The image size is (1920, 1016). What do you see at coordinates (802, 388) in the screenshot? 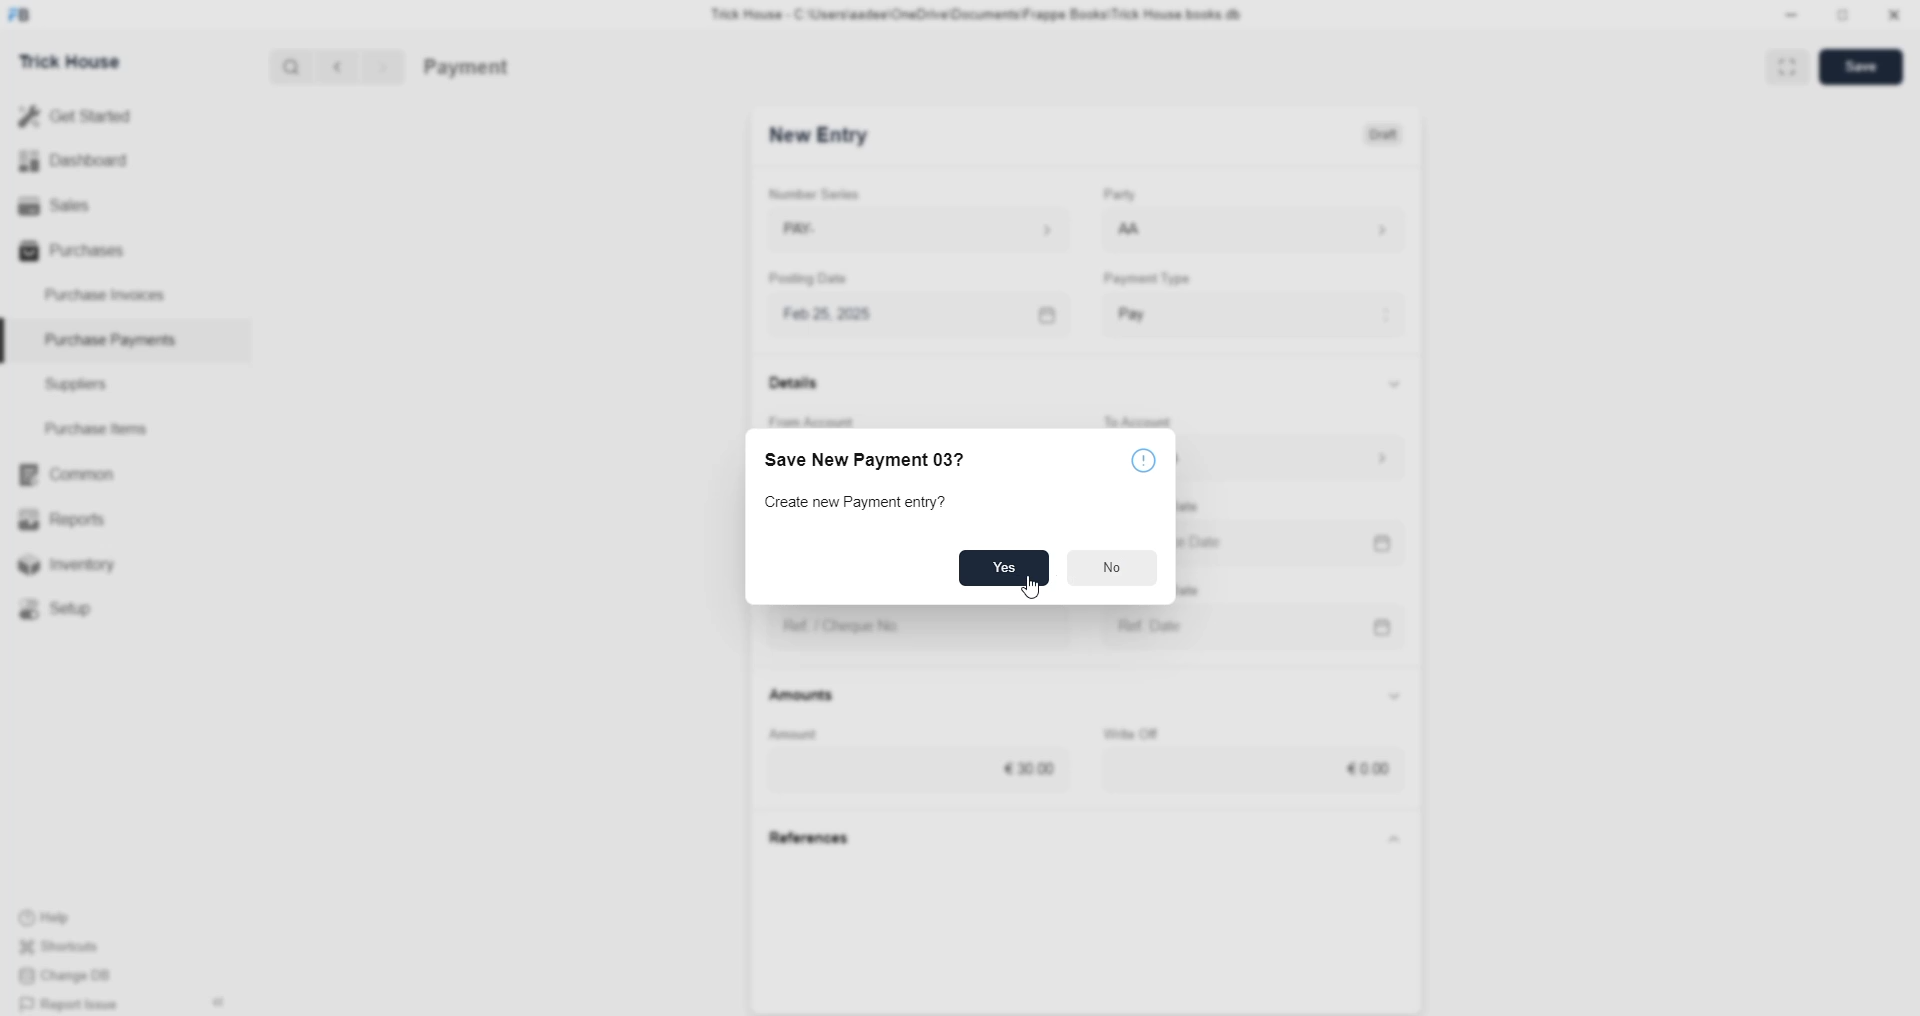
I see `Details` at bounding box center [802, 388].